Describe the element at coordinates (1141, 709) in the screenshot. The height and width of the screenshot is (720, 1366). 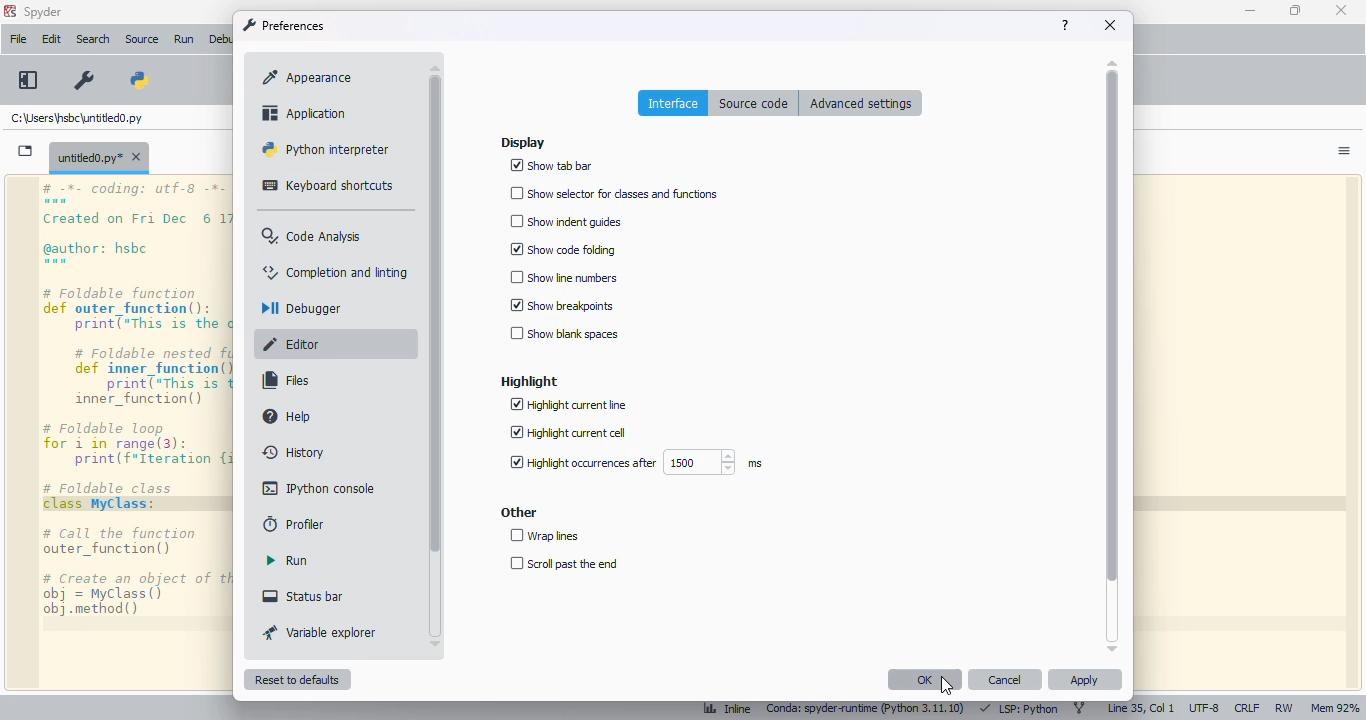
I see `Line 35, col 1` at that location.